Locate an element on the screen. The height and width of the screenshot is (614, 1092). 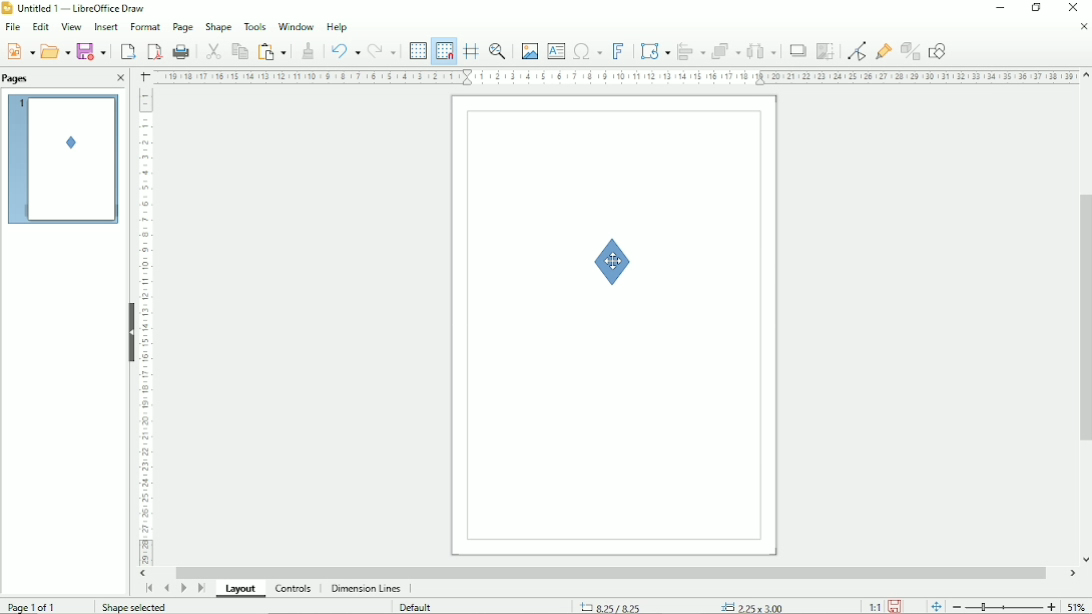
Insert text box is located at coordinates (556, 50).